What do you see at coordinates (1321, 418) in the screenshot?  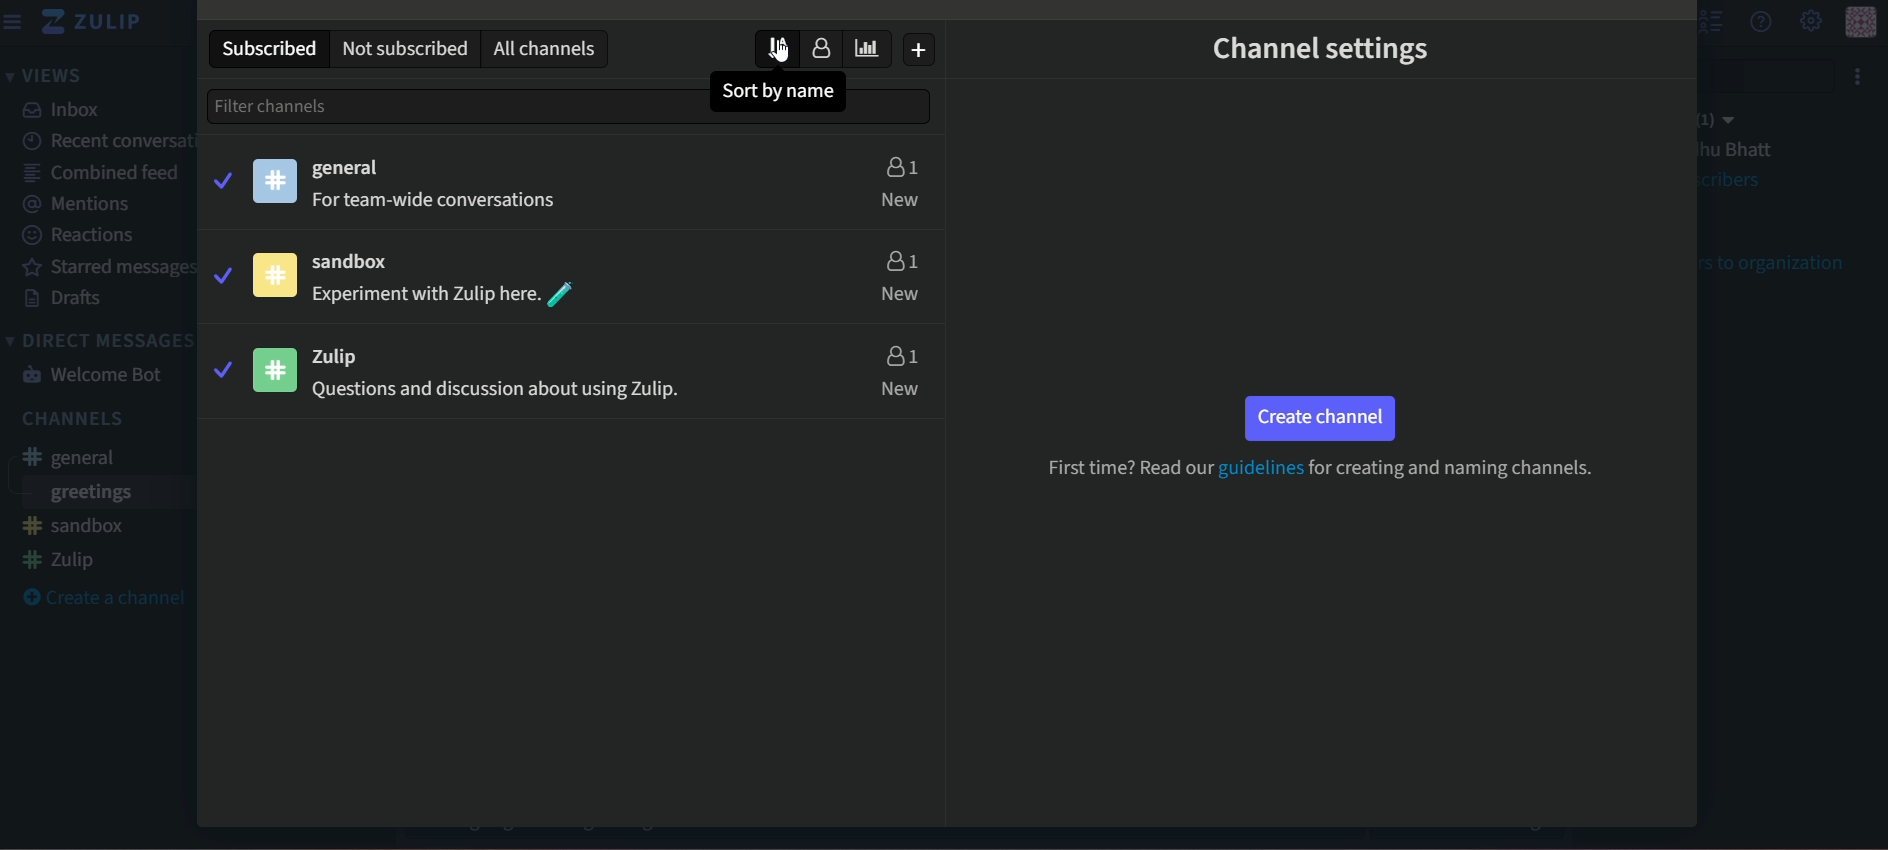 I see `button` at bounding box center [1321, 418].